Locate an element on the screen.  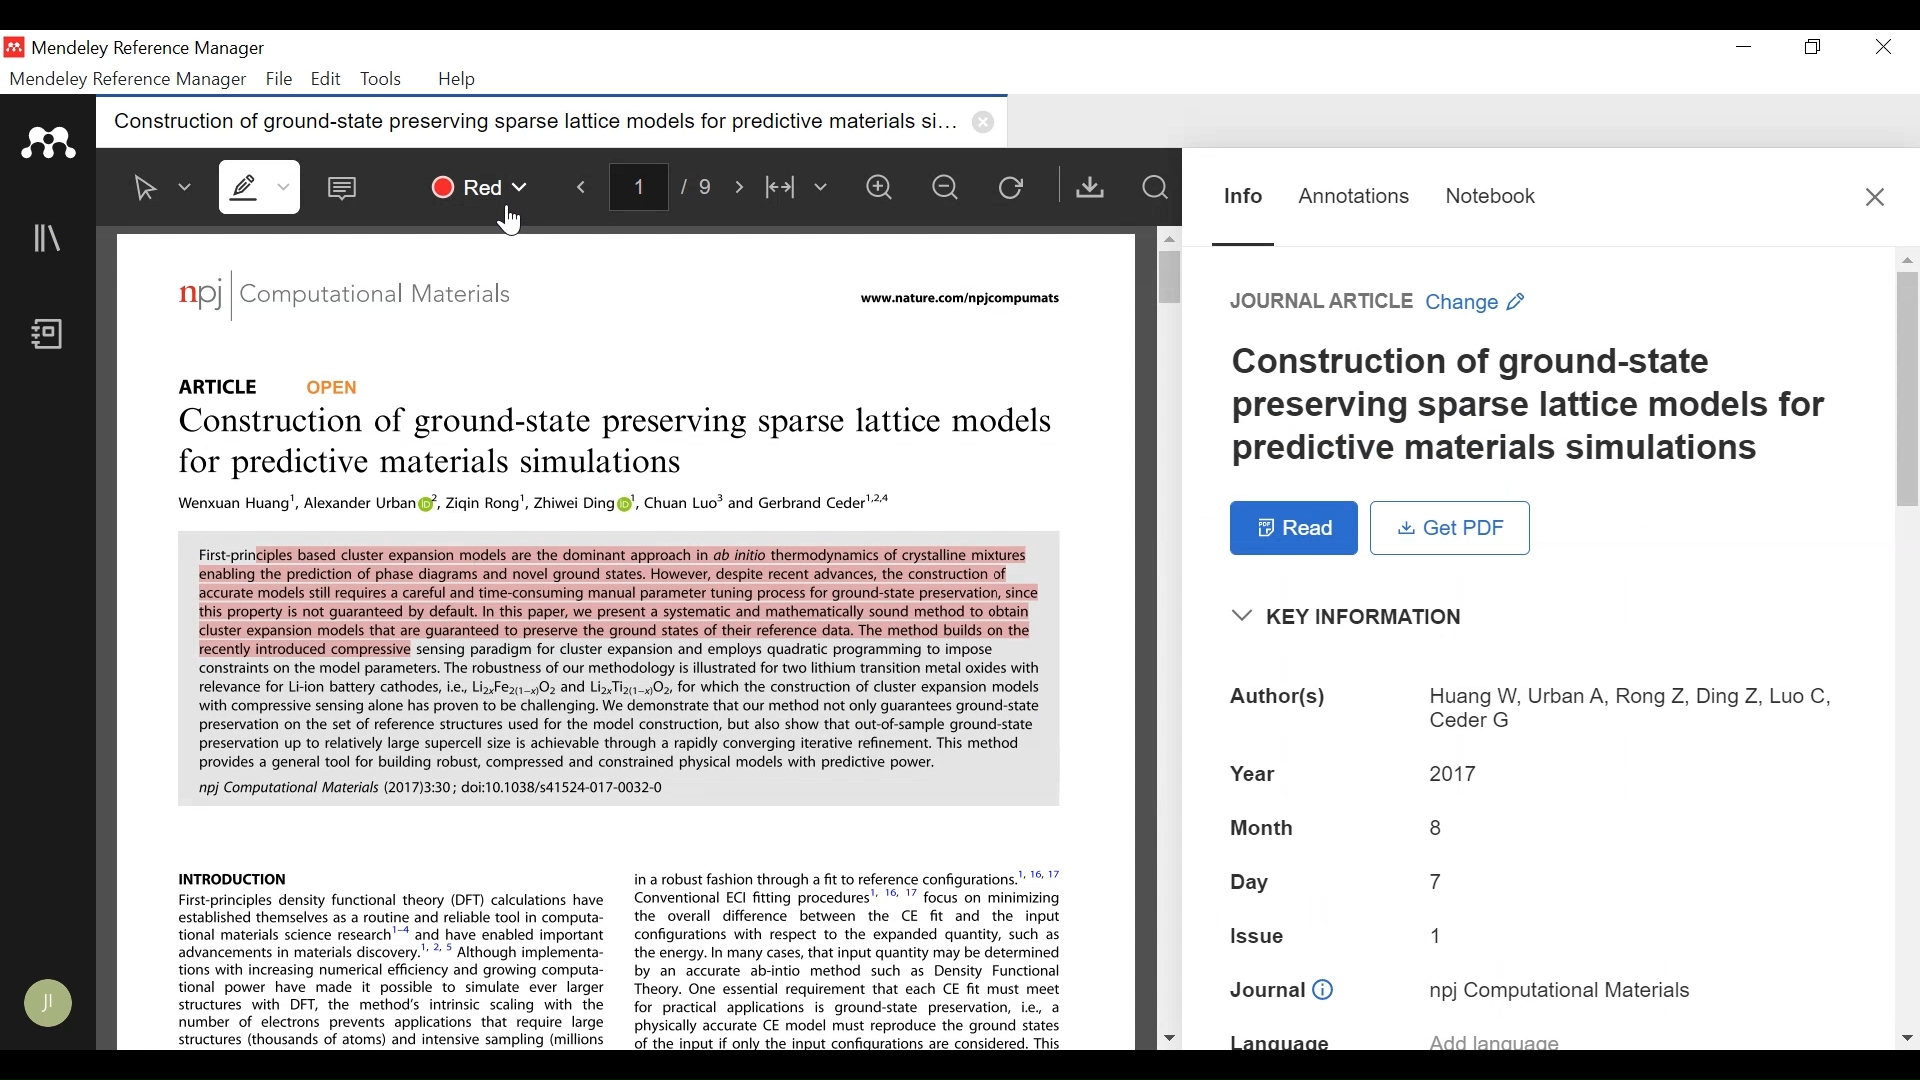
Select Text is located at coordinates (158, 186).